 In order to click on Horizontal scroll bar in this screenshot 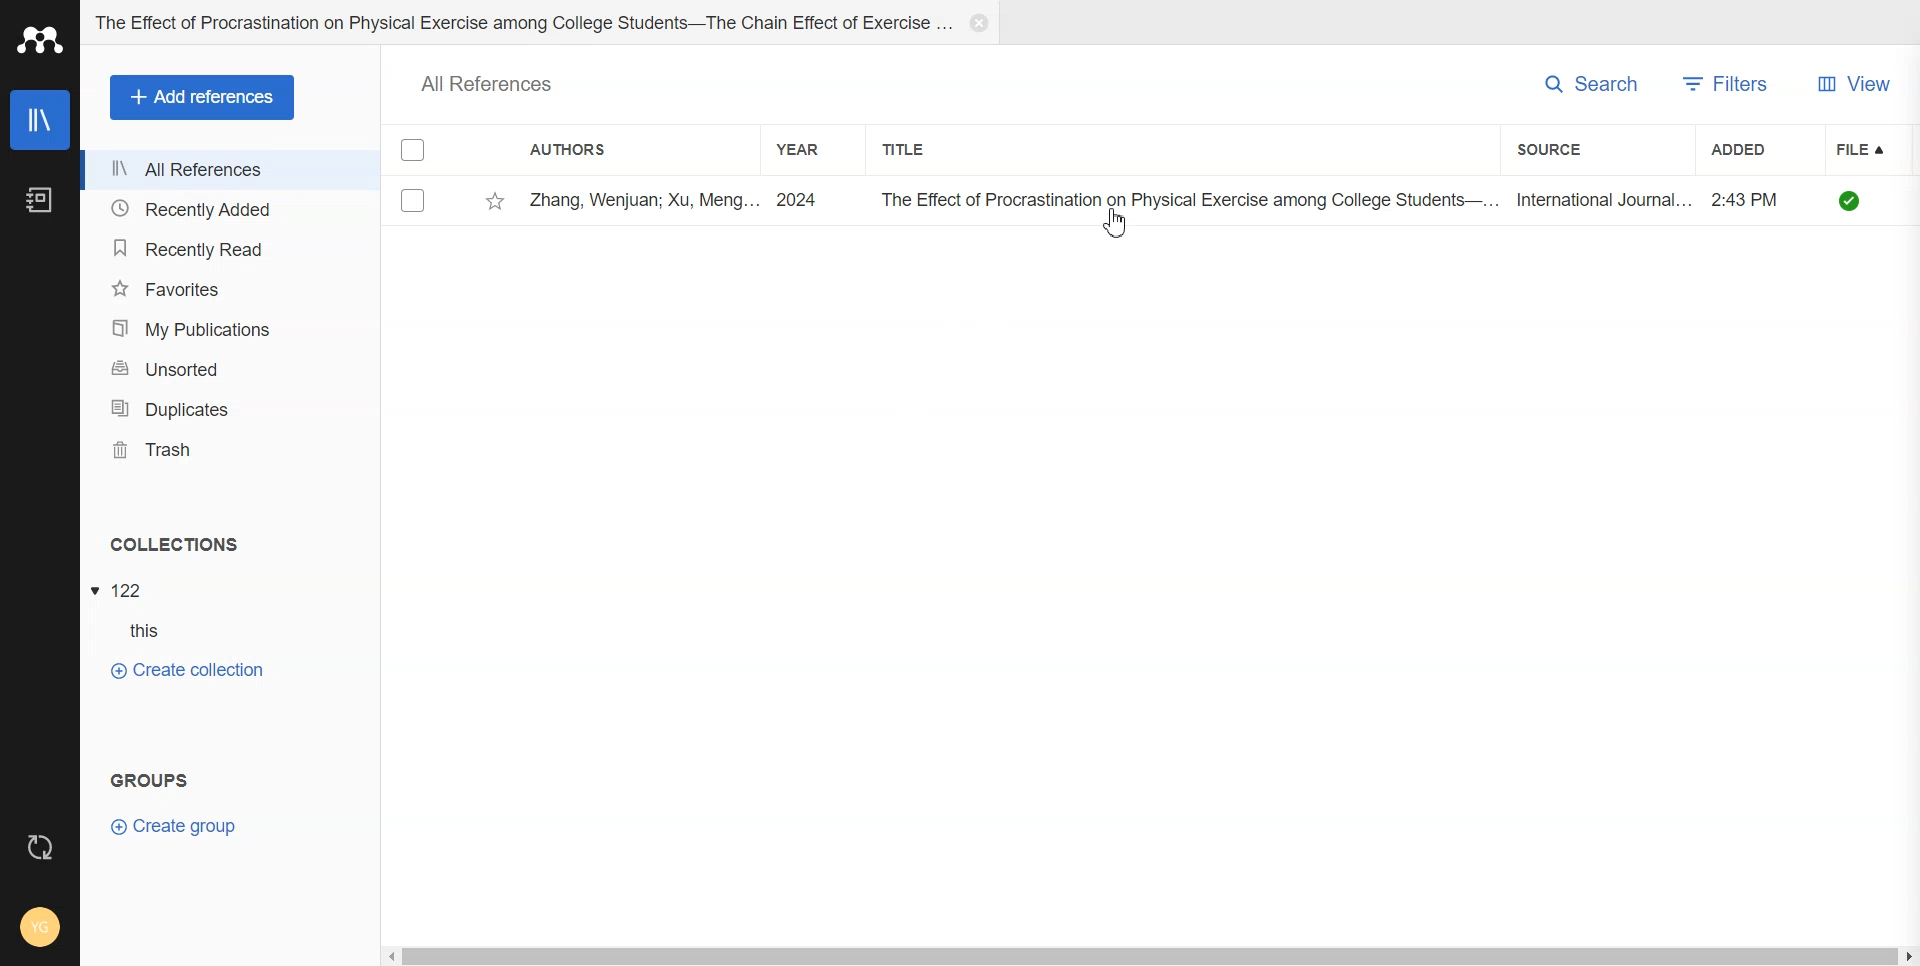, I will do `click(1151, 955)`.